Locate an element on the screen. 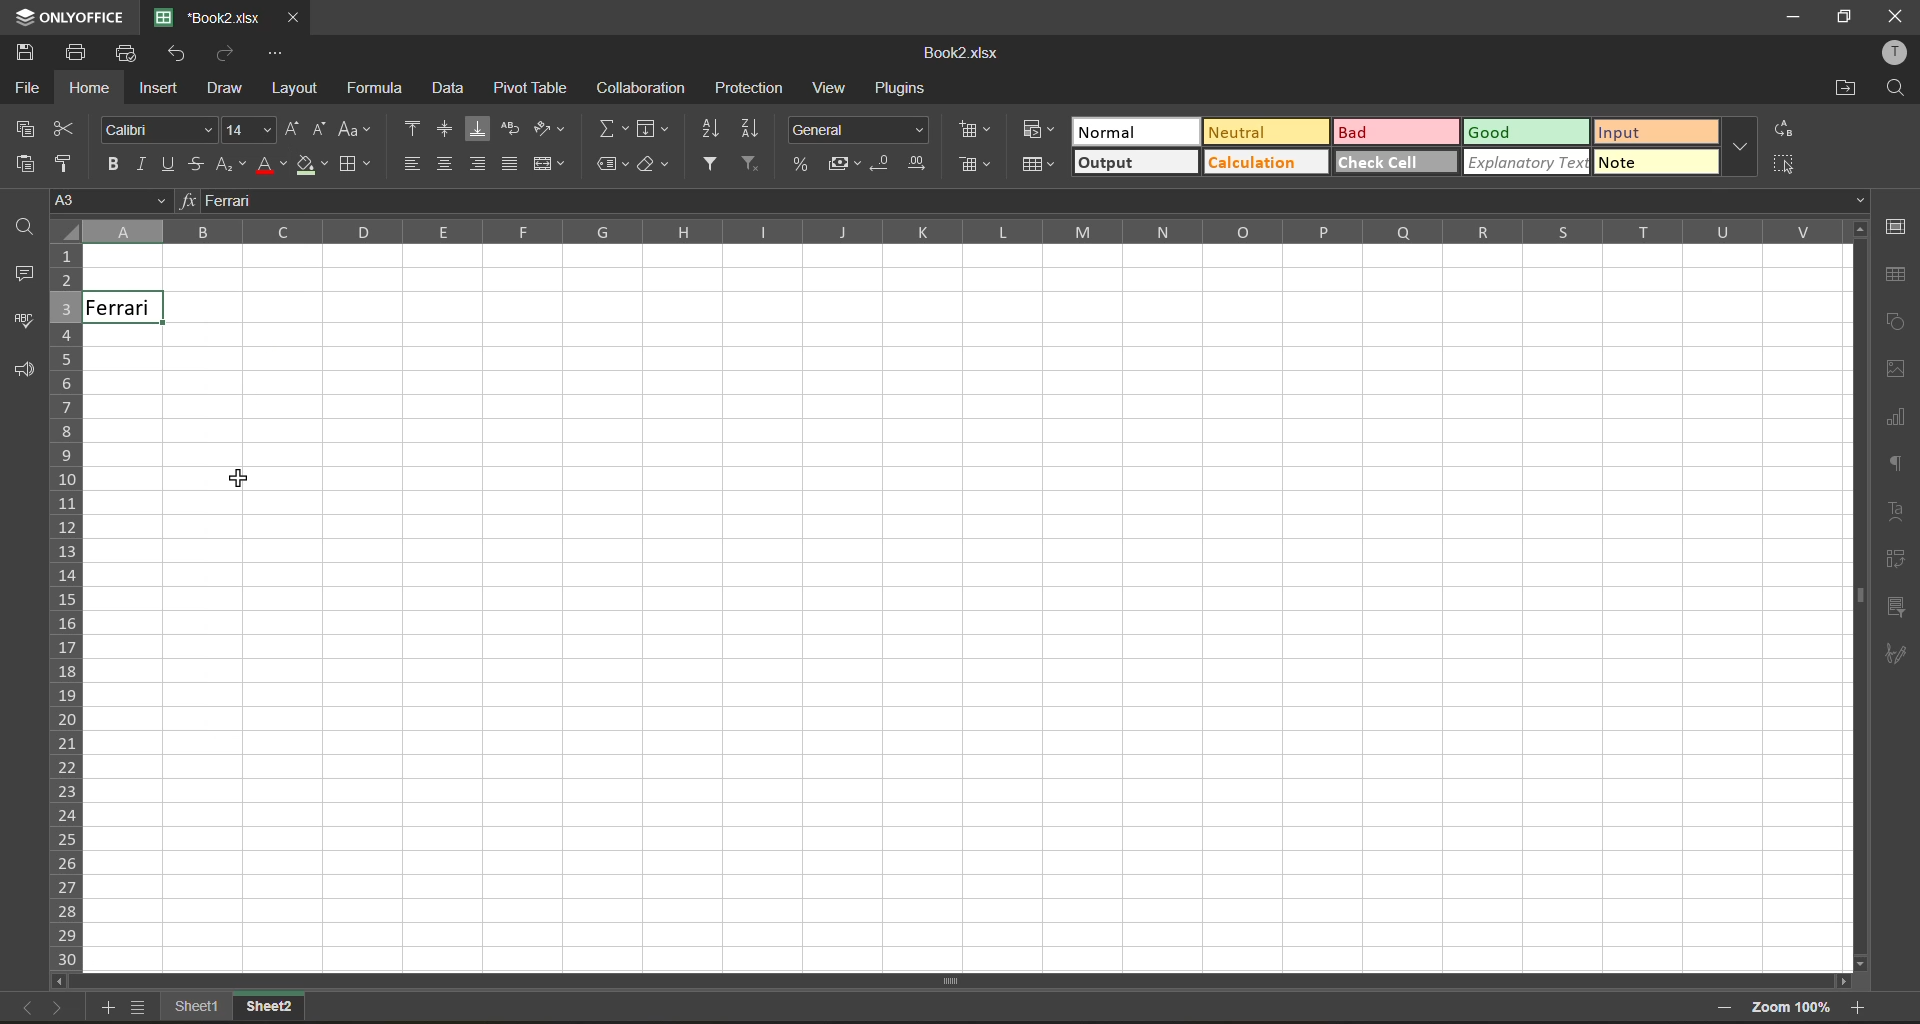  cell settings is located at coordinates (1894, 227).